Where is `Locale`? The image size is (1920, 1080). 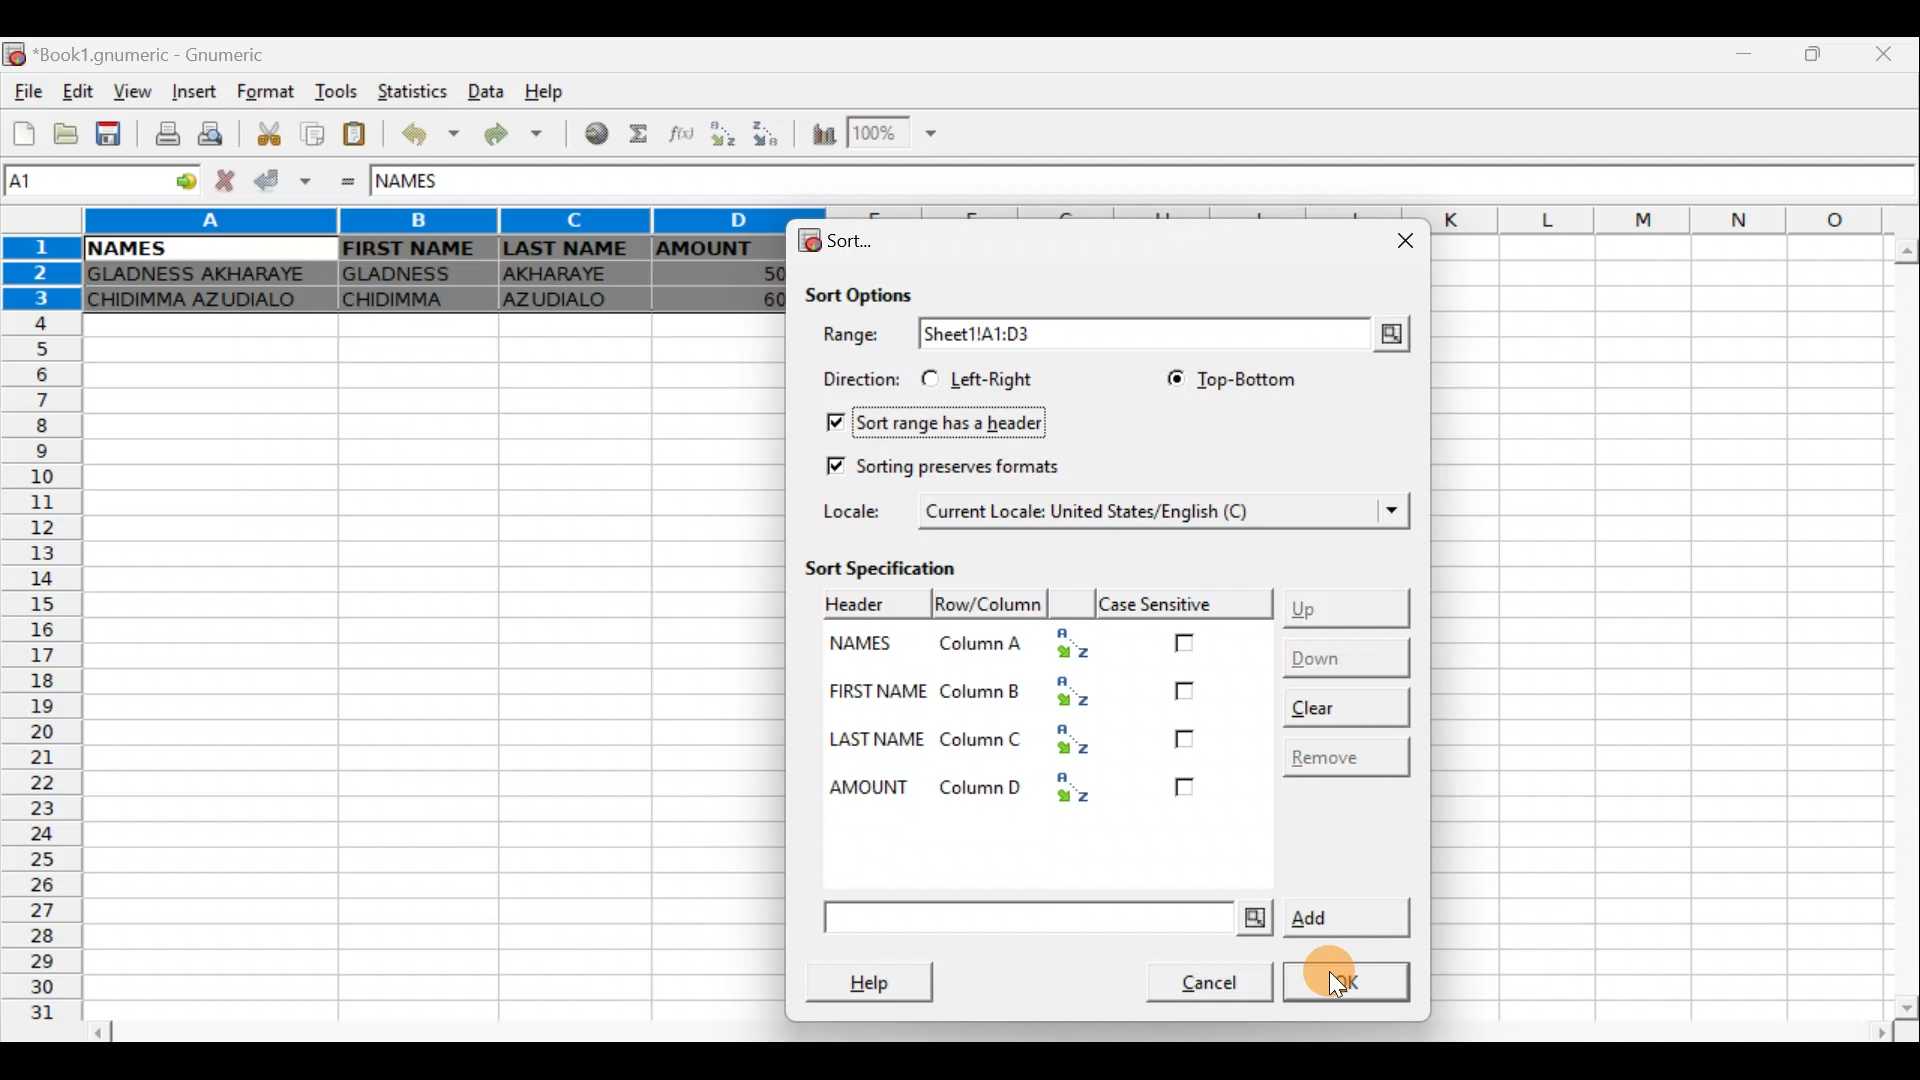
Locale is located at coordinates (859, 510).